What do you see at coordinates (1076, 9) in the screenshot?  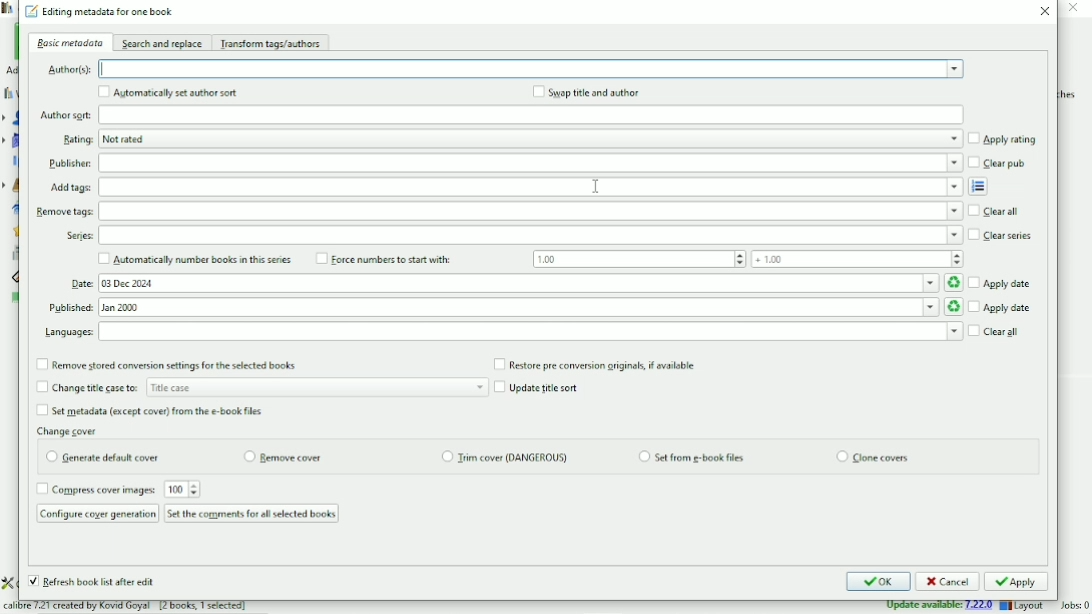 I see `close` at bounding box center [1076, 9].